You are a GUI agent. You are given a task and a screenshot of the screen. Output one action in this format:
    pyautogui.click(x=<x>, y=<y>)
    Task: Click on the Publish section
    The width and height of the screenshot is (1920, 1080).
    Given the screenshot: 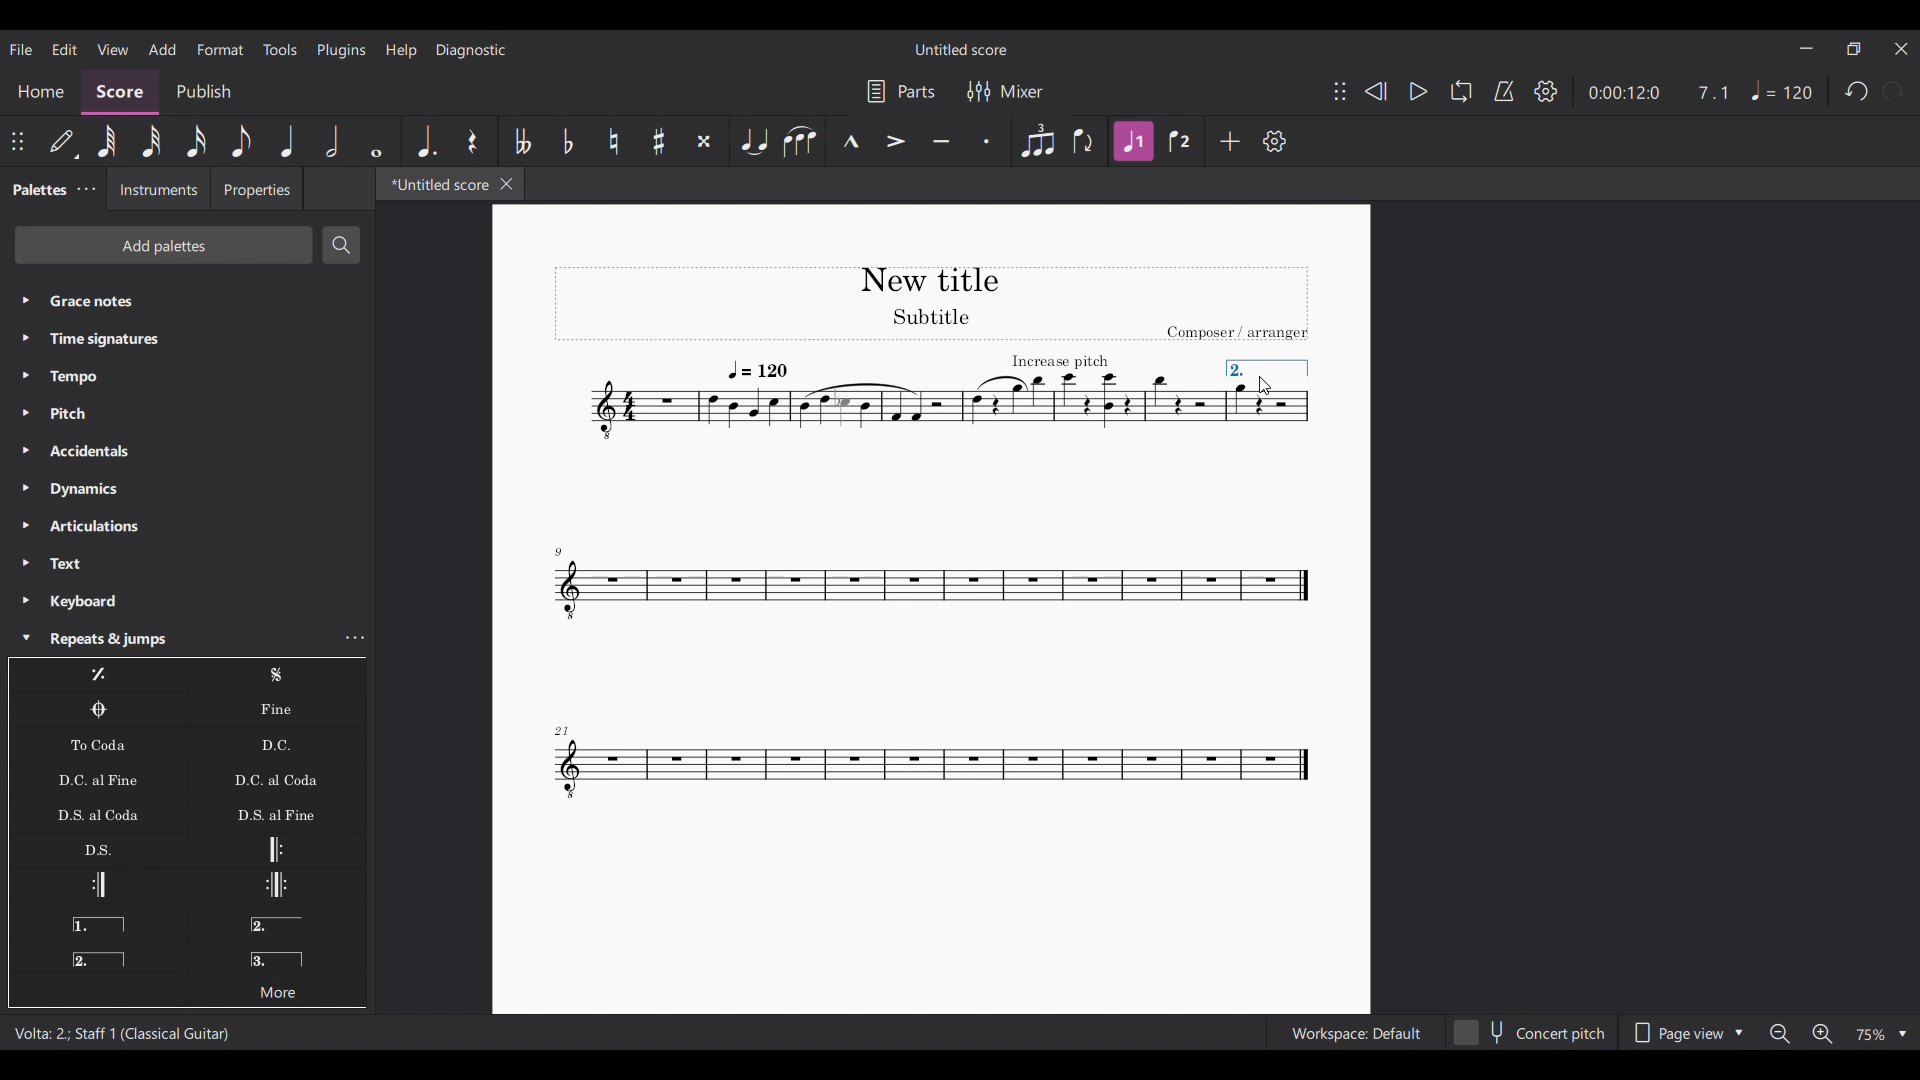 What is the action you would take?
    pyautogui.click(x=204, y=93)
    